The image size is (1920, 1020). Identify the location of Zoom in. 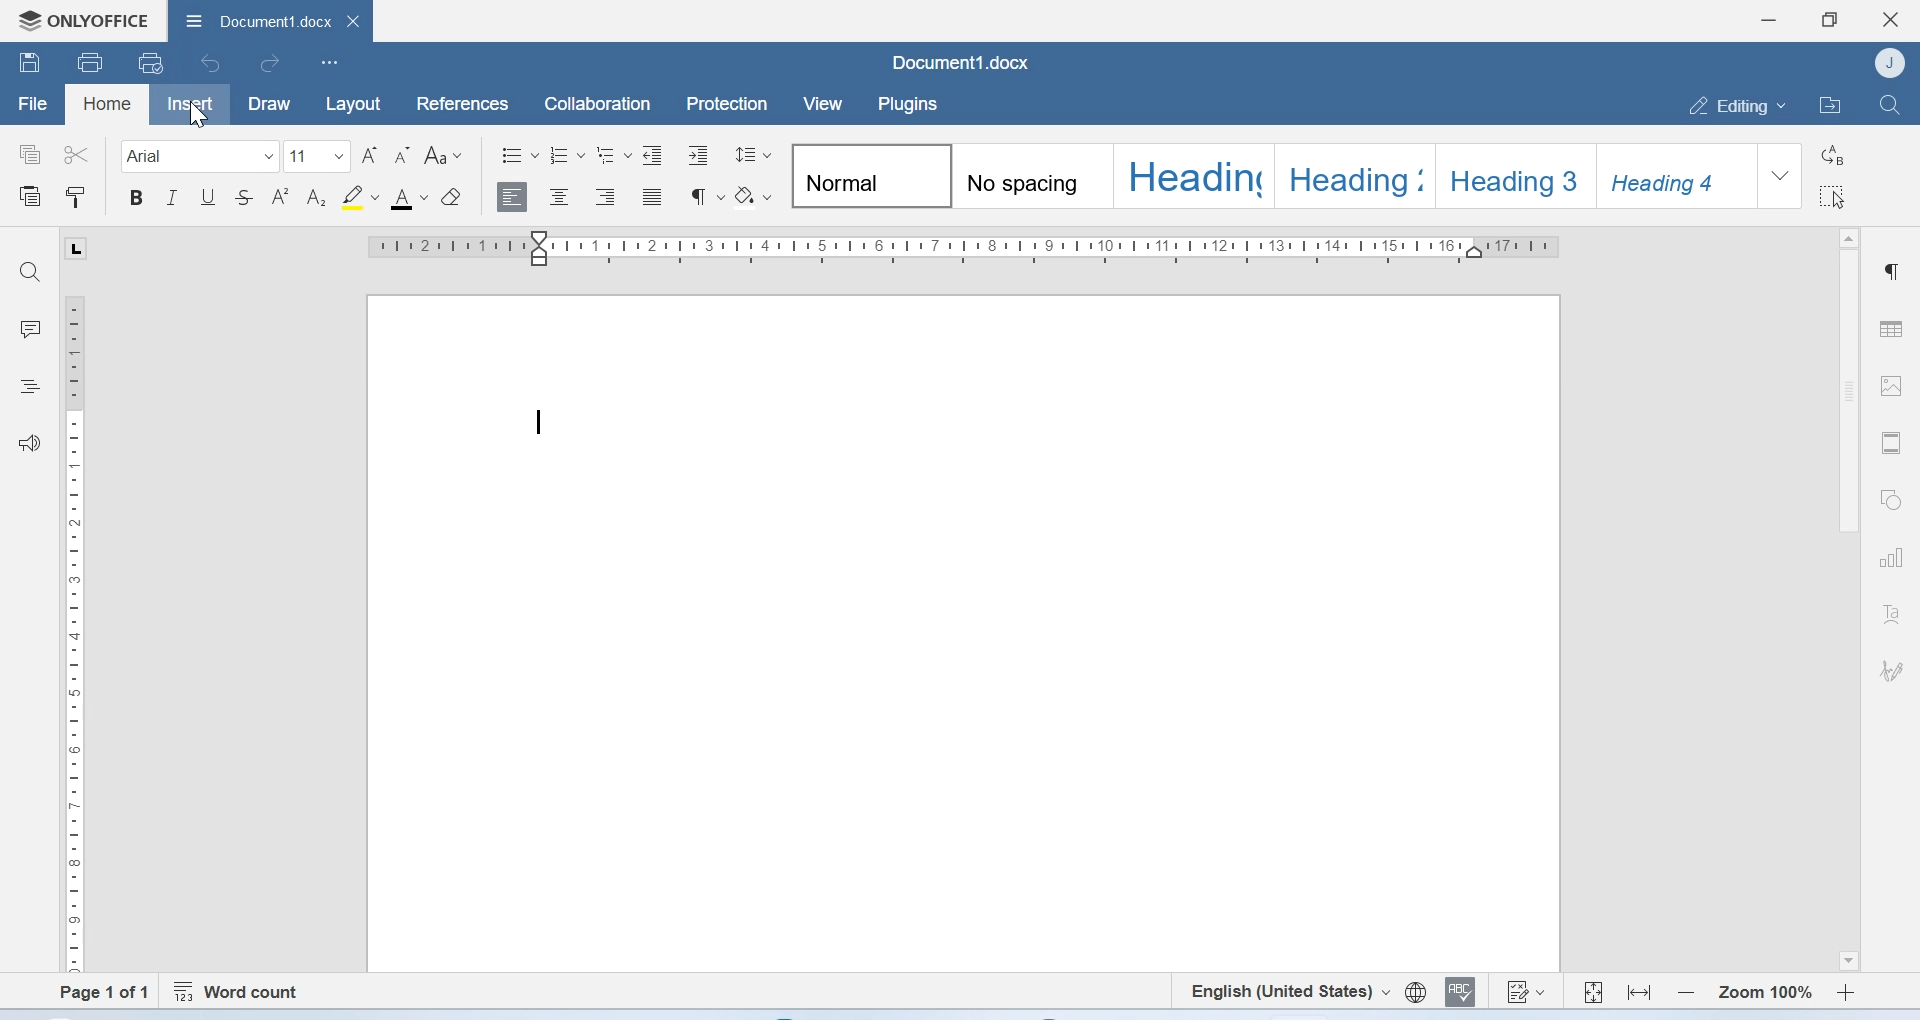
(1846, 990).